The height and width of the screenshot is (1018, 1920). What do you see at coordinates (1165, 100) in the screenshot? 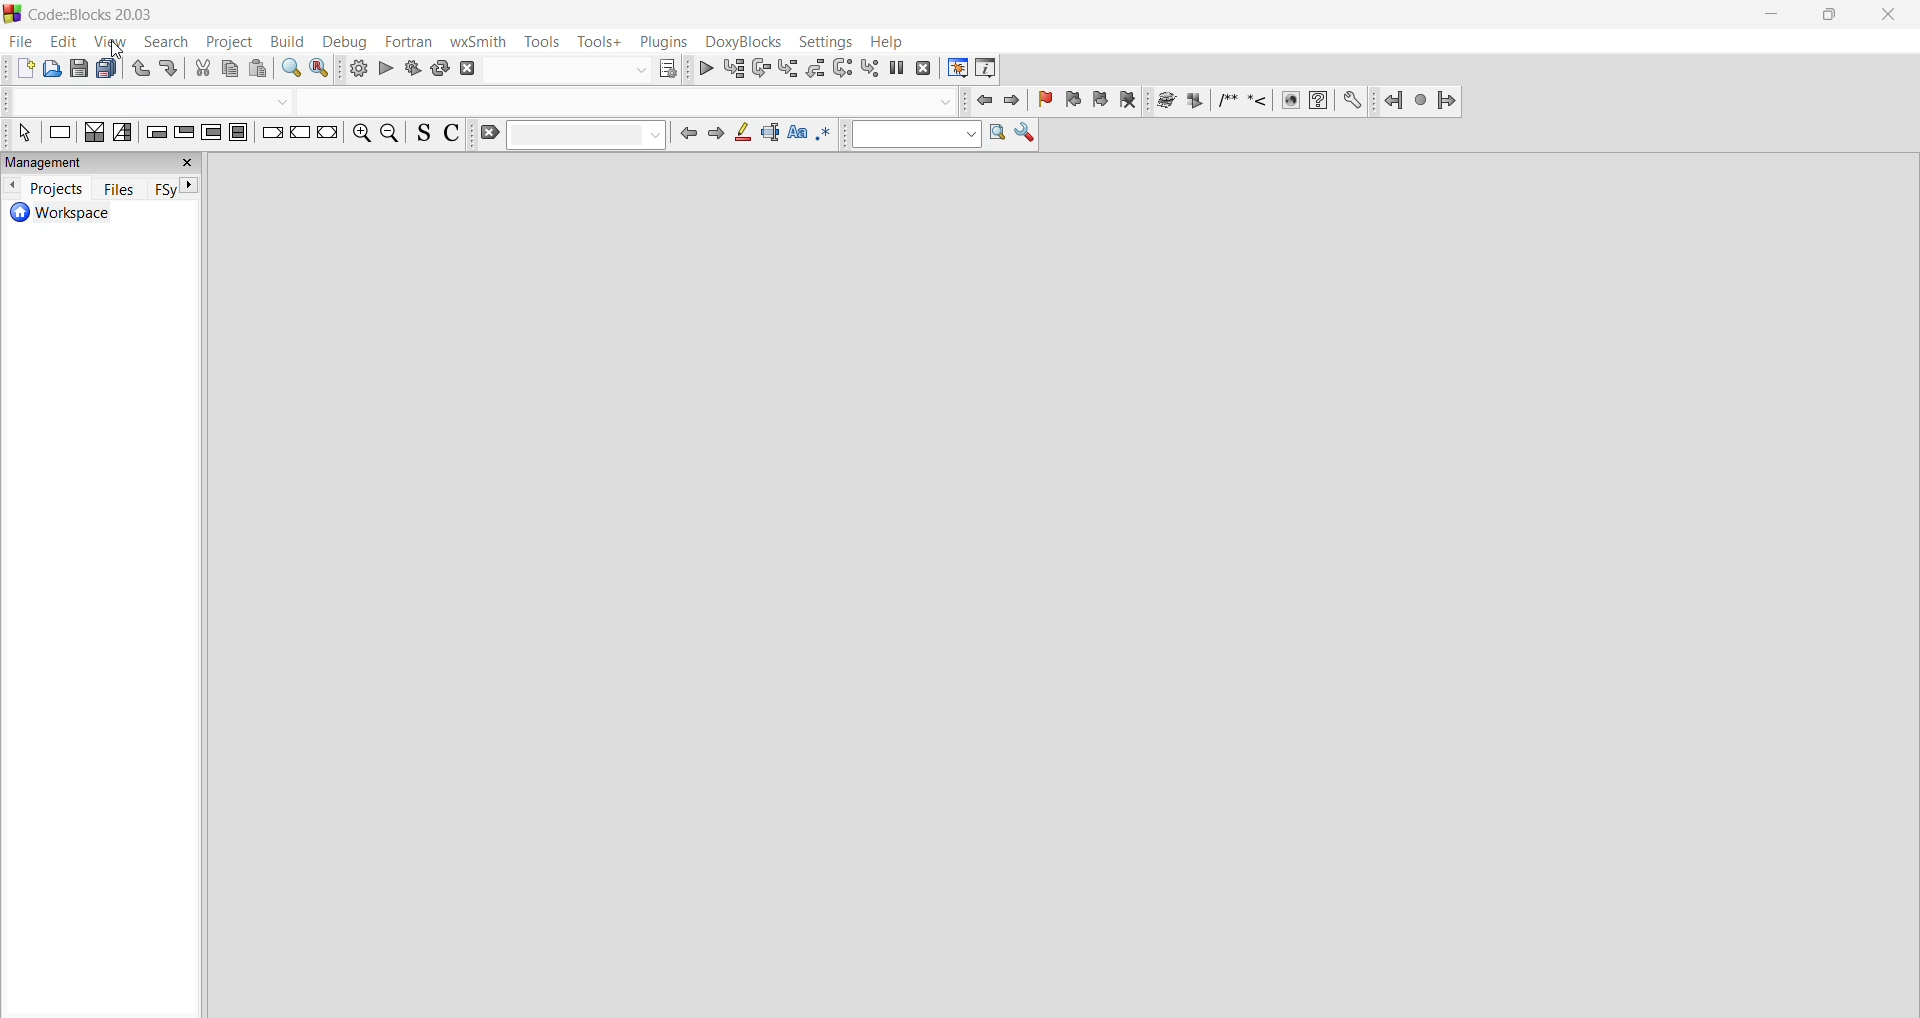
I see `Run doxywizard` at bounding box center [1165, 100].